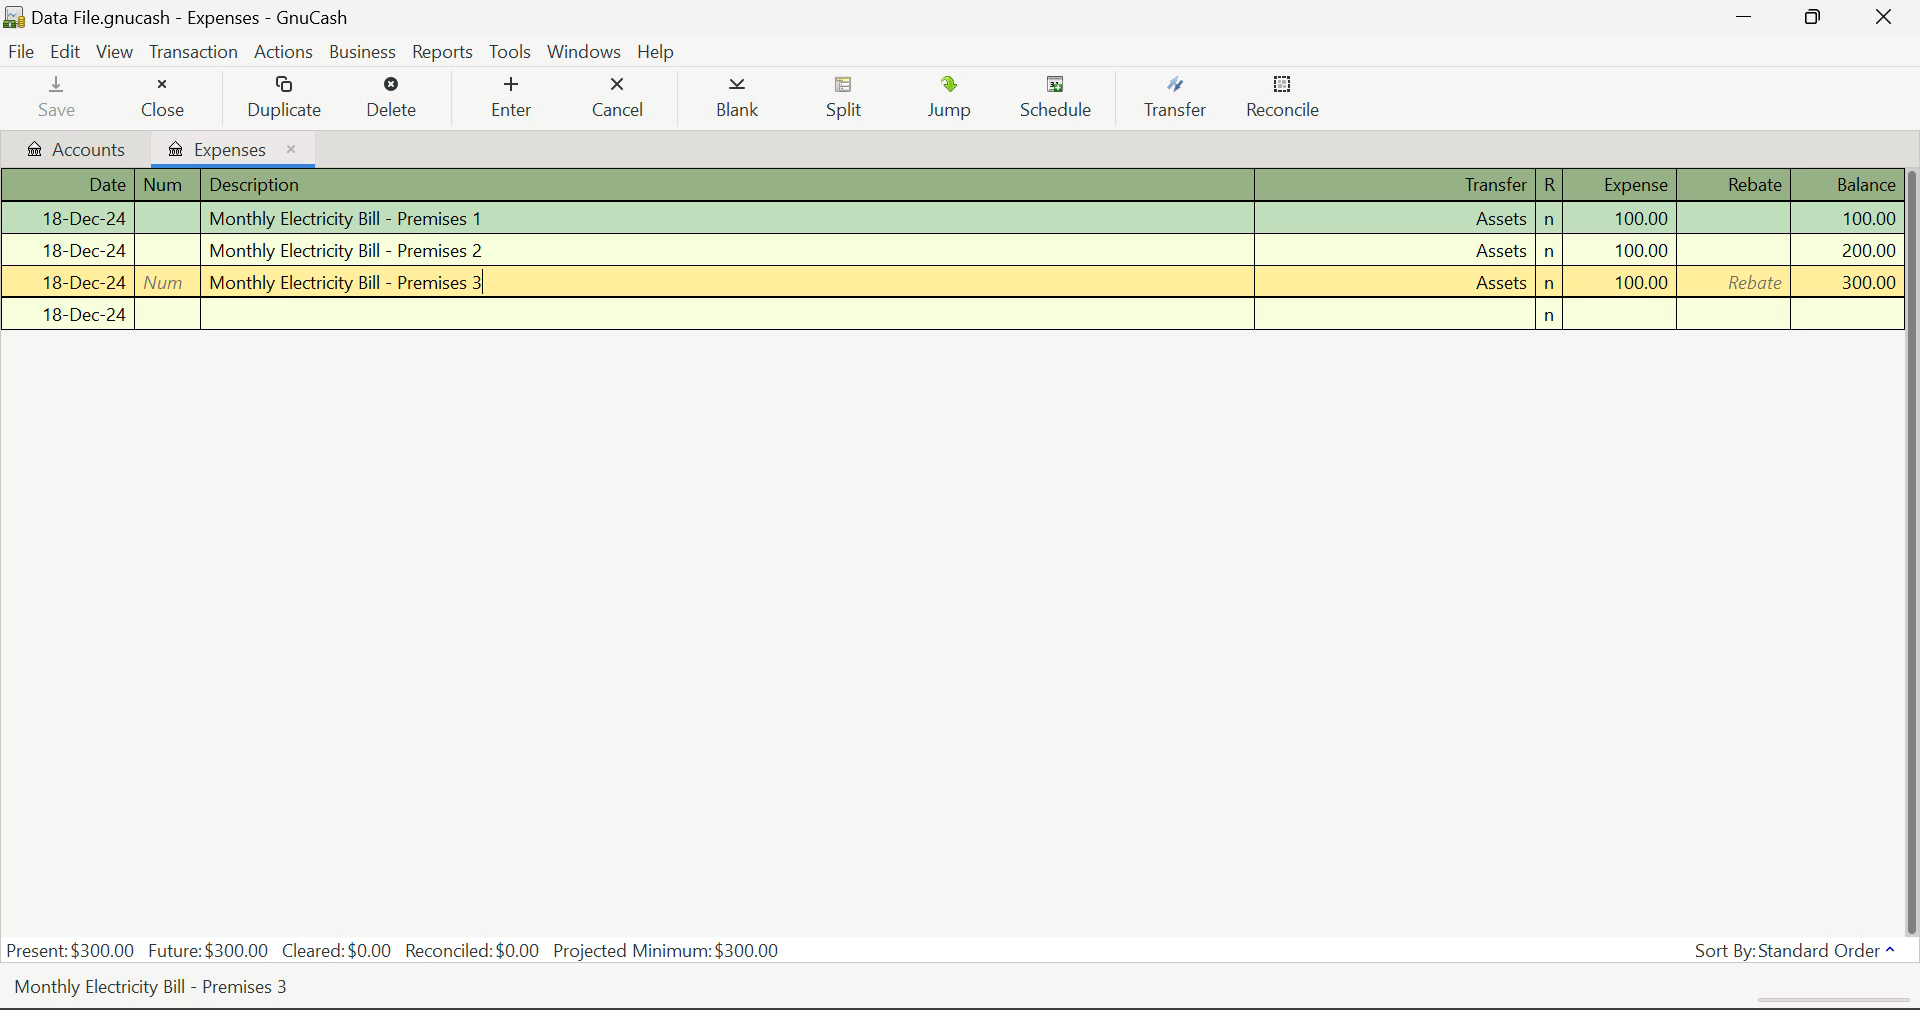 The image size is (1920, 1010). I want to click on Help, so click(659, 50).